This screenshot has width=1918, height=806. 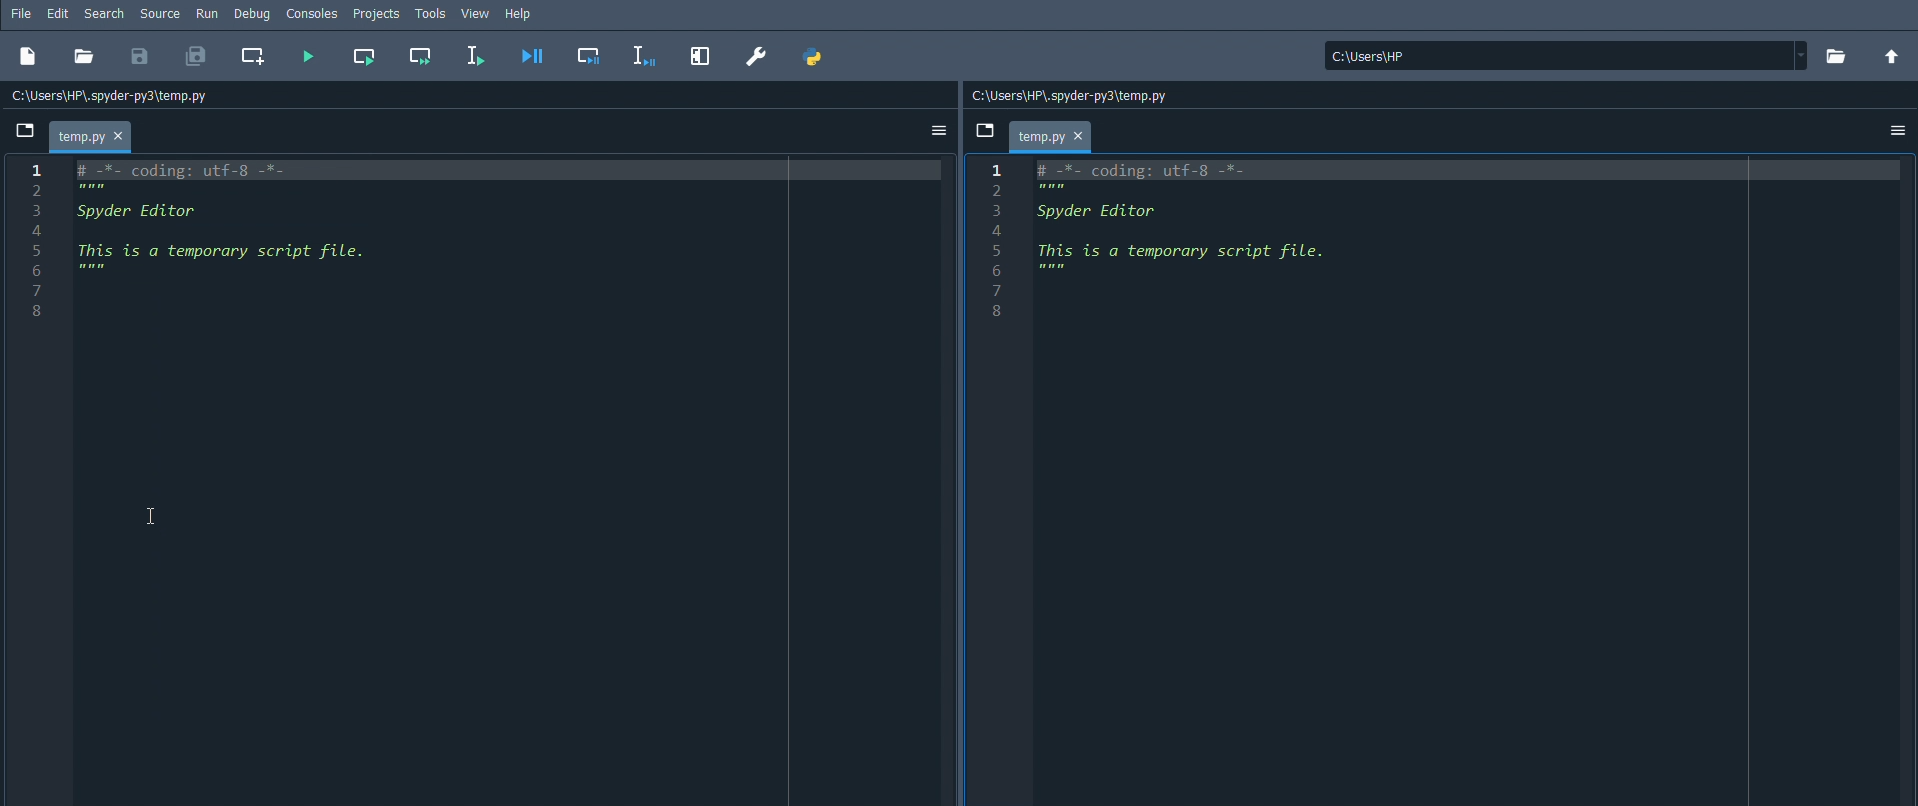 I want to click on close, so click(x=123, y=137).